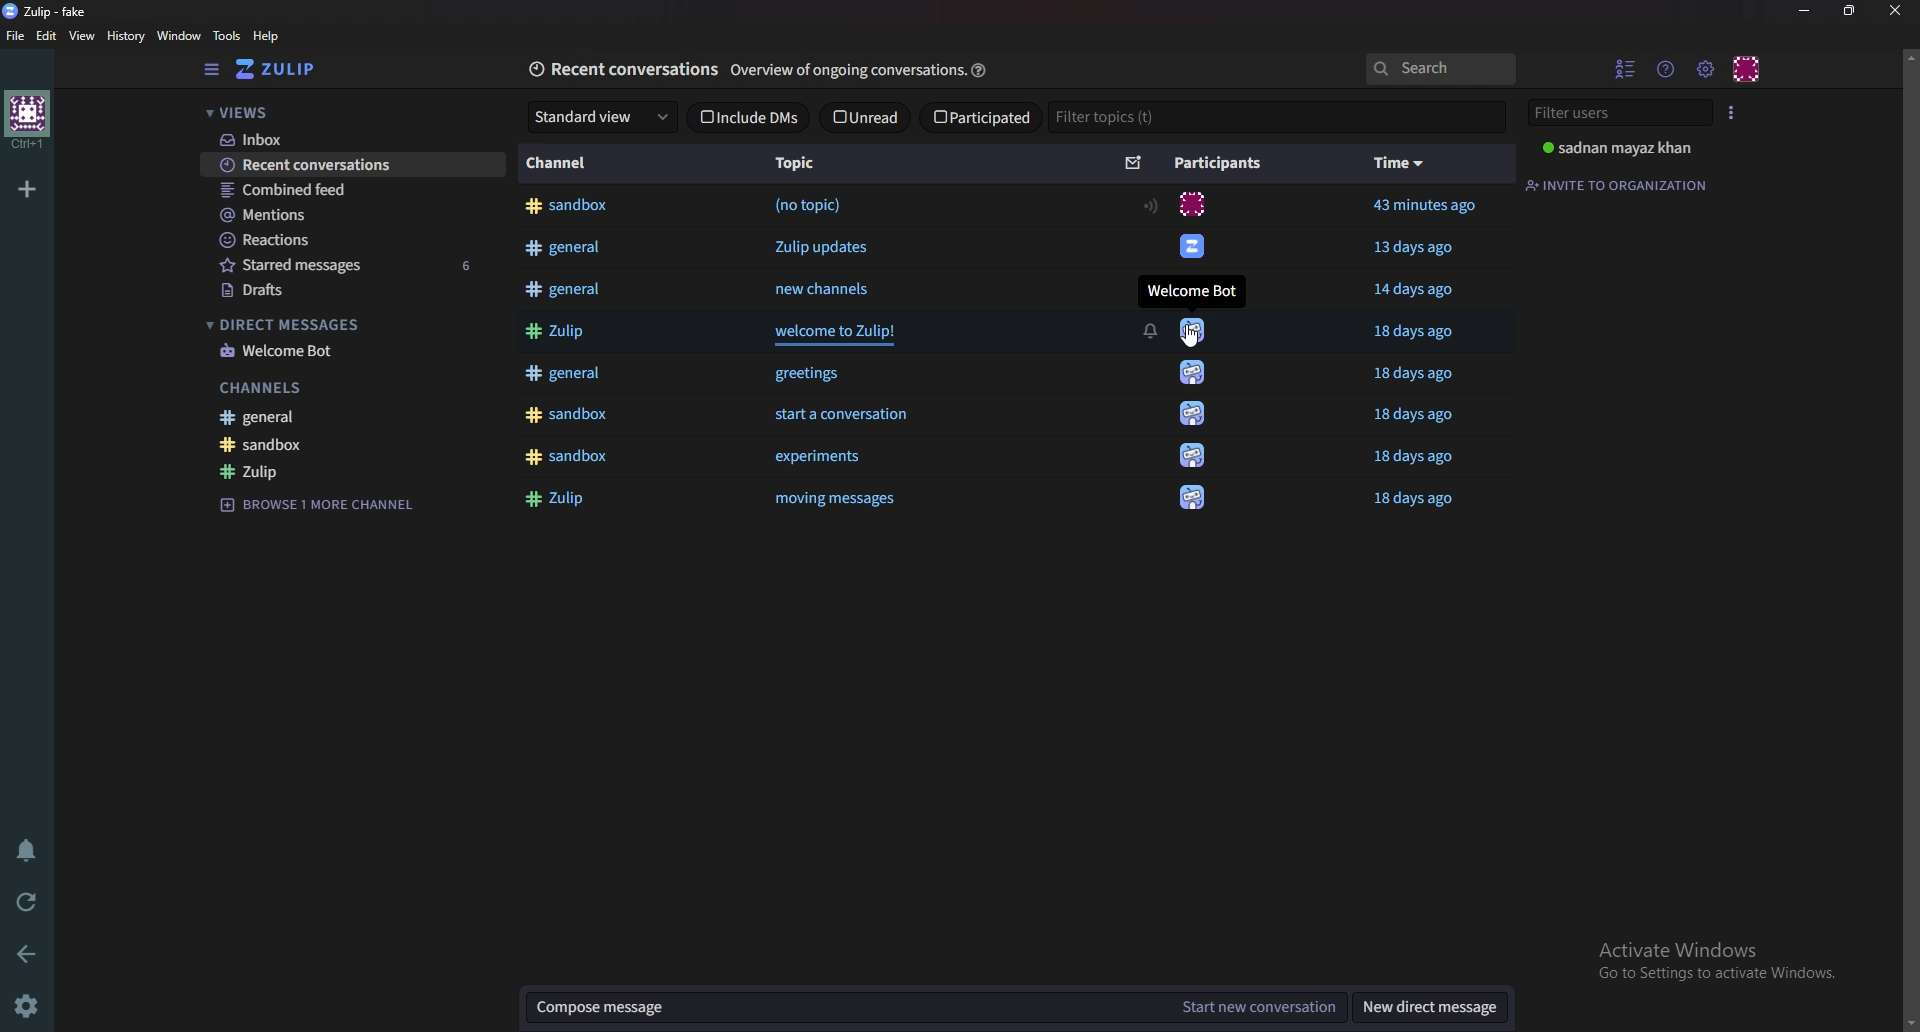 The width and height of the screenshot is (1920, 1032). What do you see at coordinates (1747, 68) in the screenshot?
I see ` Personal menu` at bounding box center [1747, 68].